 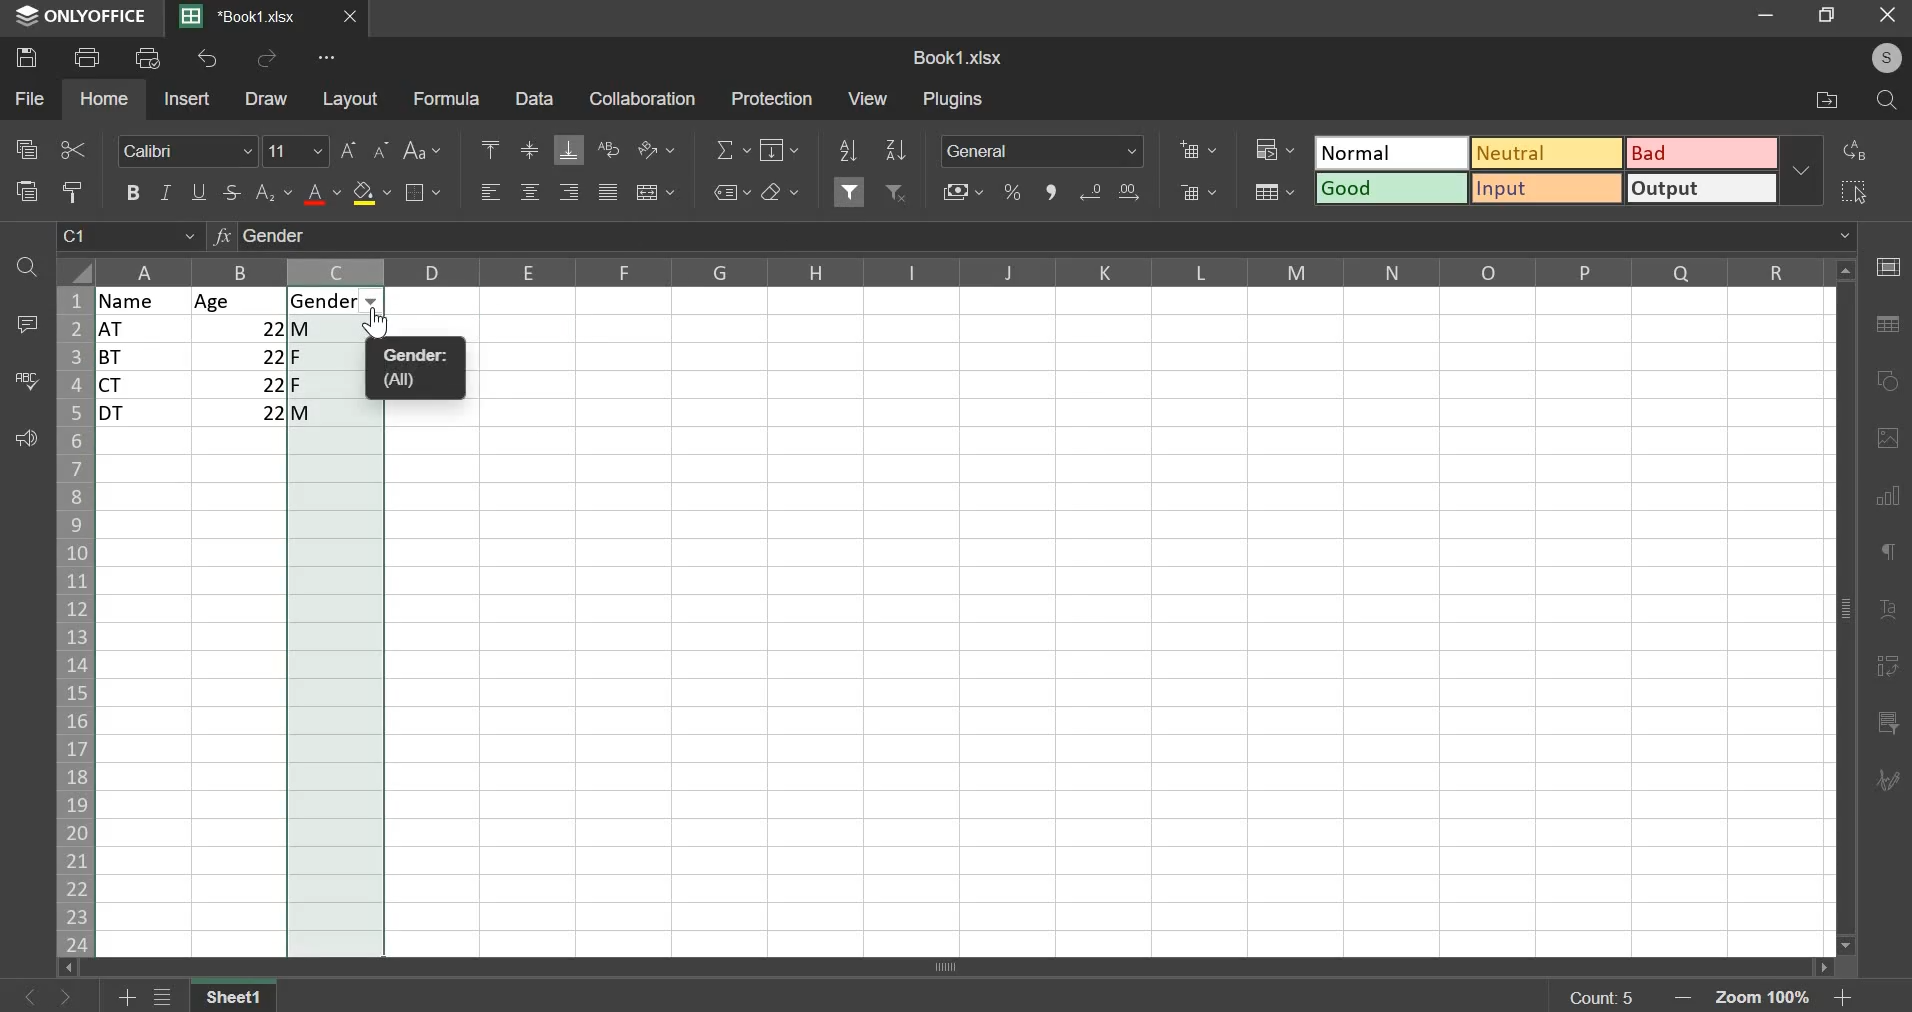 I want to click on 22, so click(x=241, y=384).